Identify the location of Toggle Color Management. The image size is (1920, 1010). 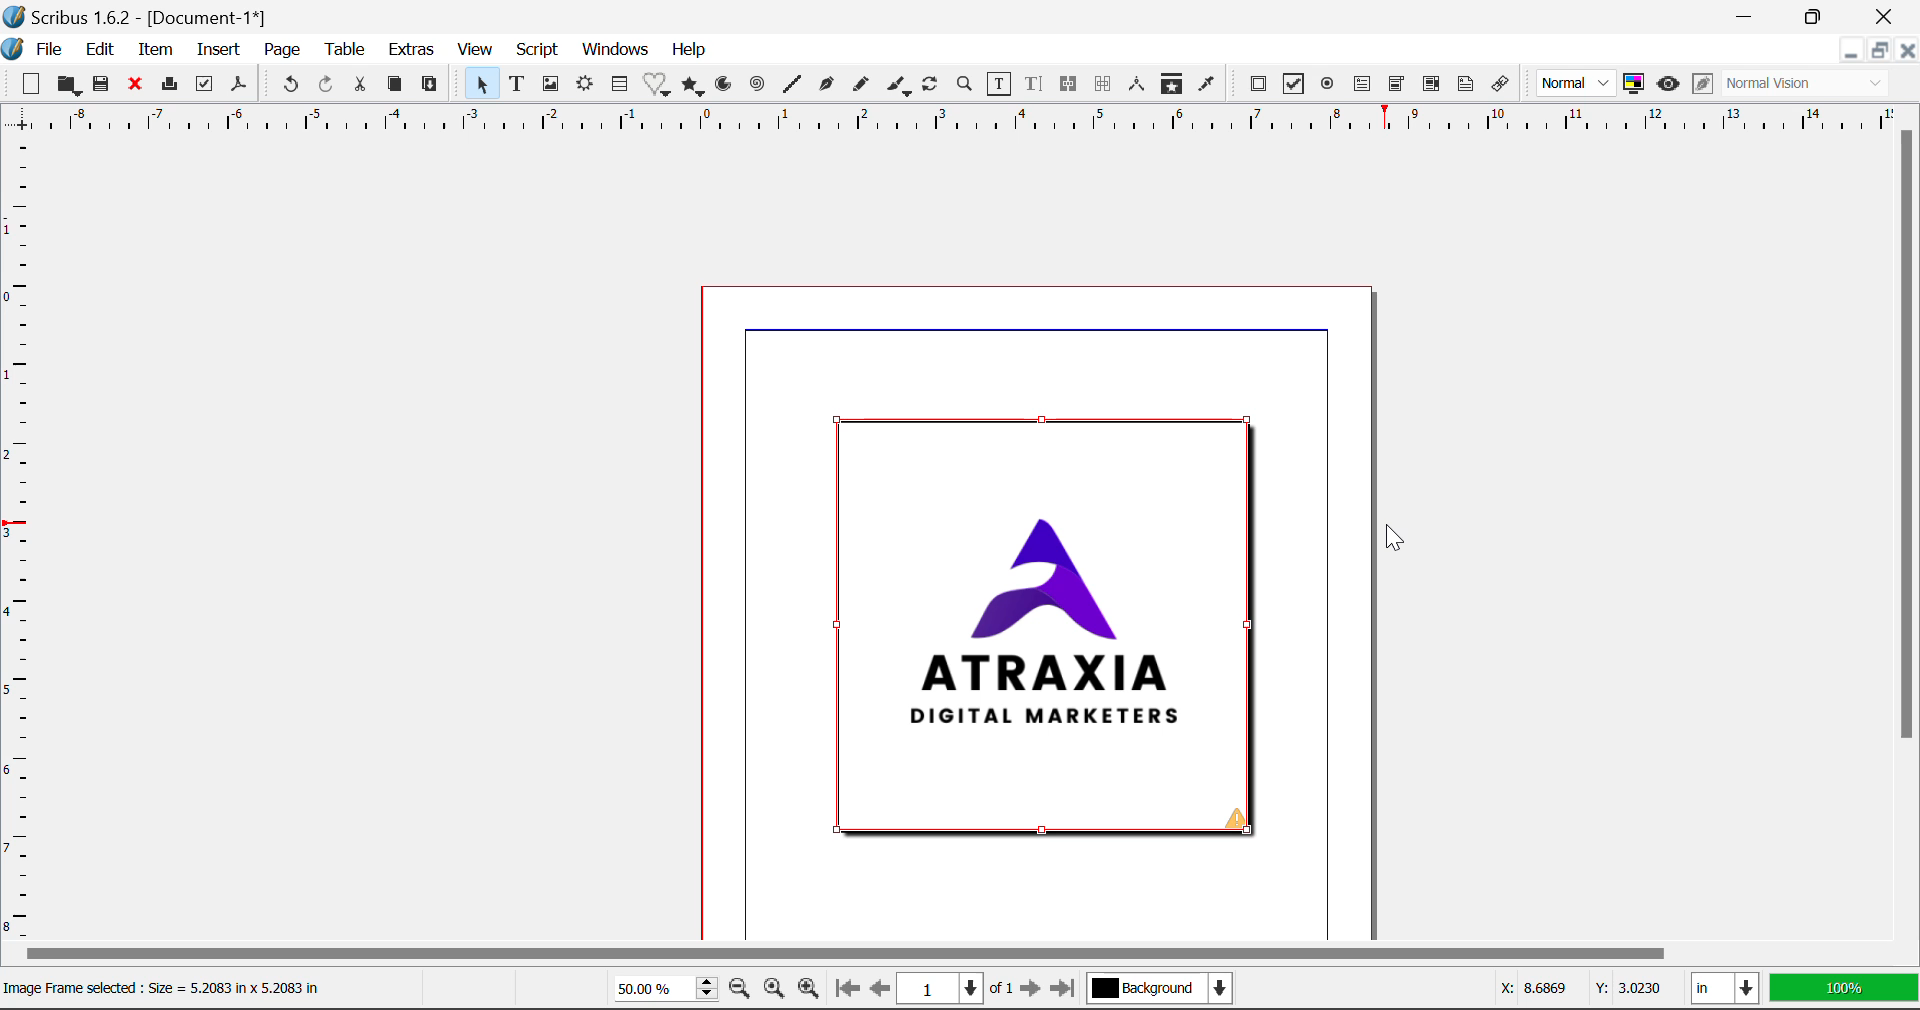
(1633, 84).